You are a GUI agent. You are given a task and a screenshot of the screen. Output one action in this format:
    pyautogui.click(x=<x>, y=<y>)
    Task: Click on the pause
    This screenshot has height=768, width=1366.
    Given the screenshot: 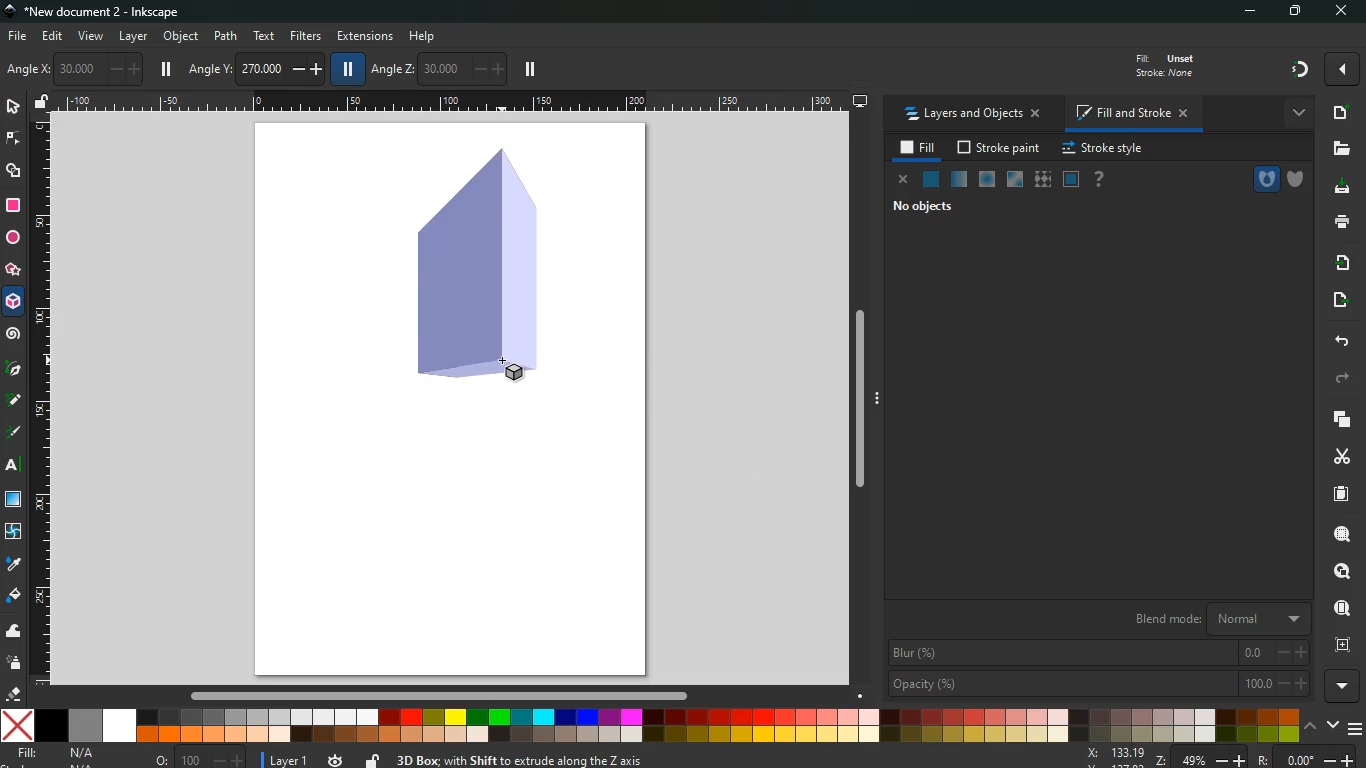 What is the action you would take?
    pyautogui.click(x=345, y=68)
    